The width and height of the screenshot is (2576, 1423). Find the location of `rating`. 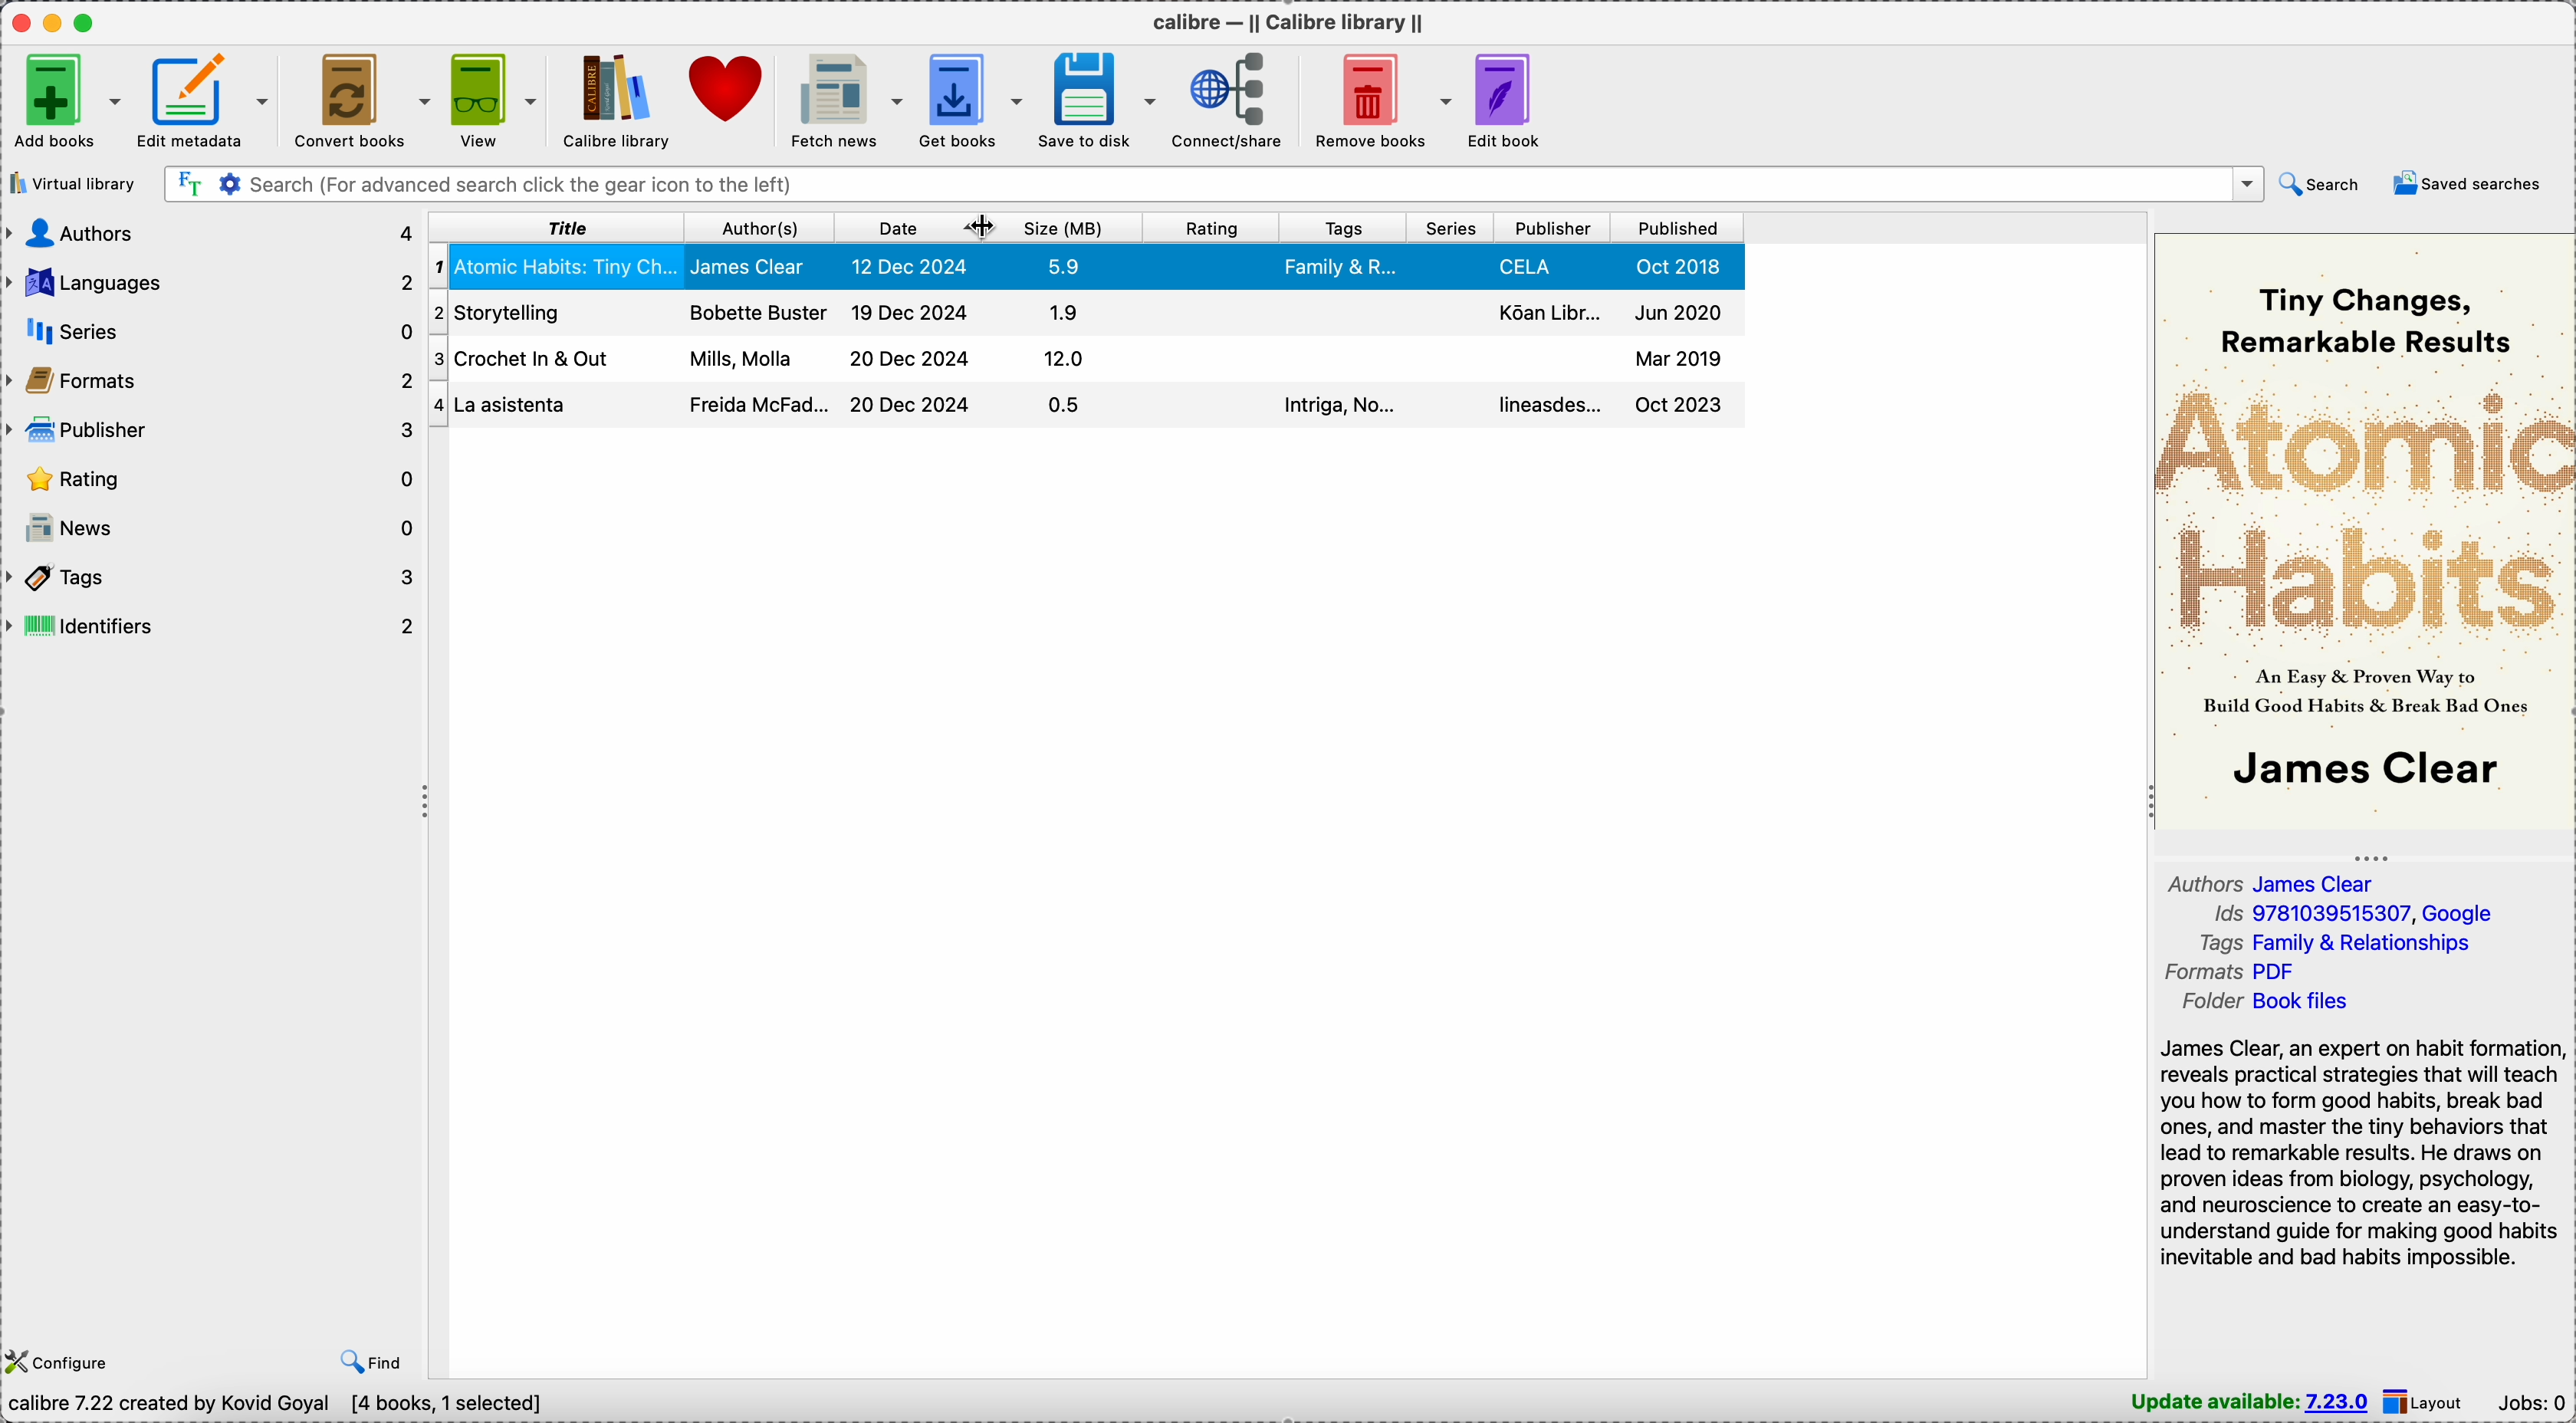

rating is located at coordinates (1214, 231).